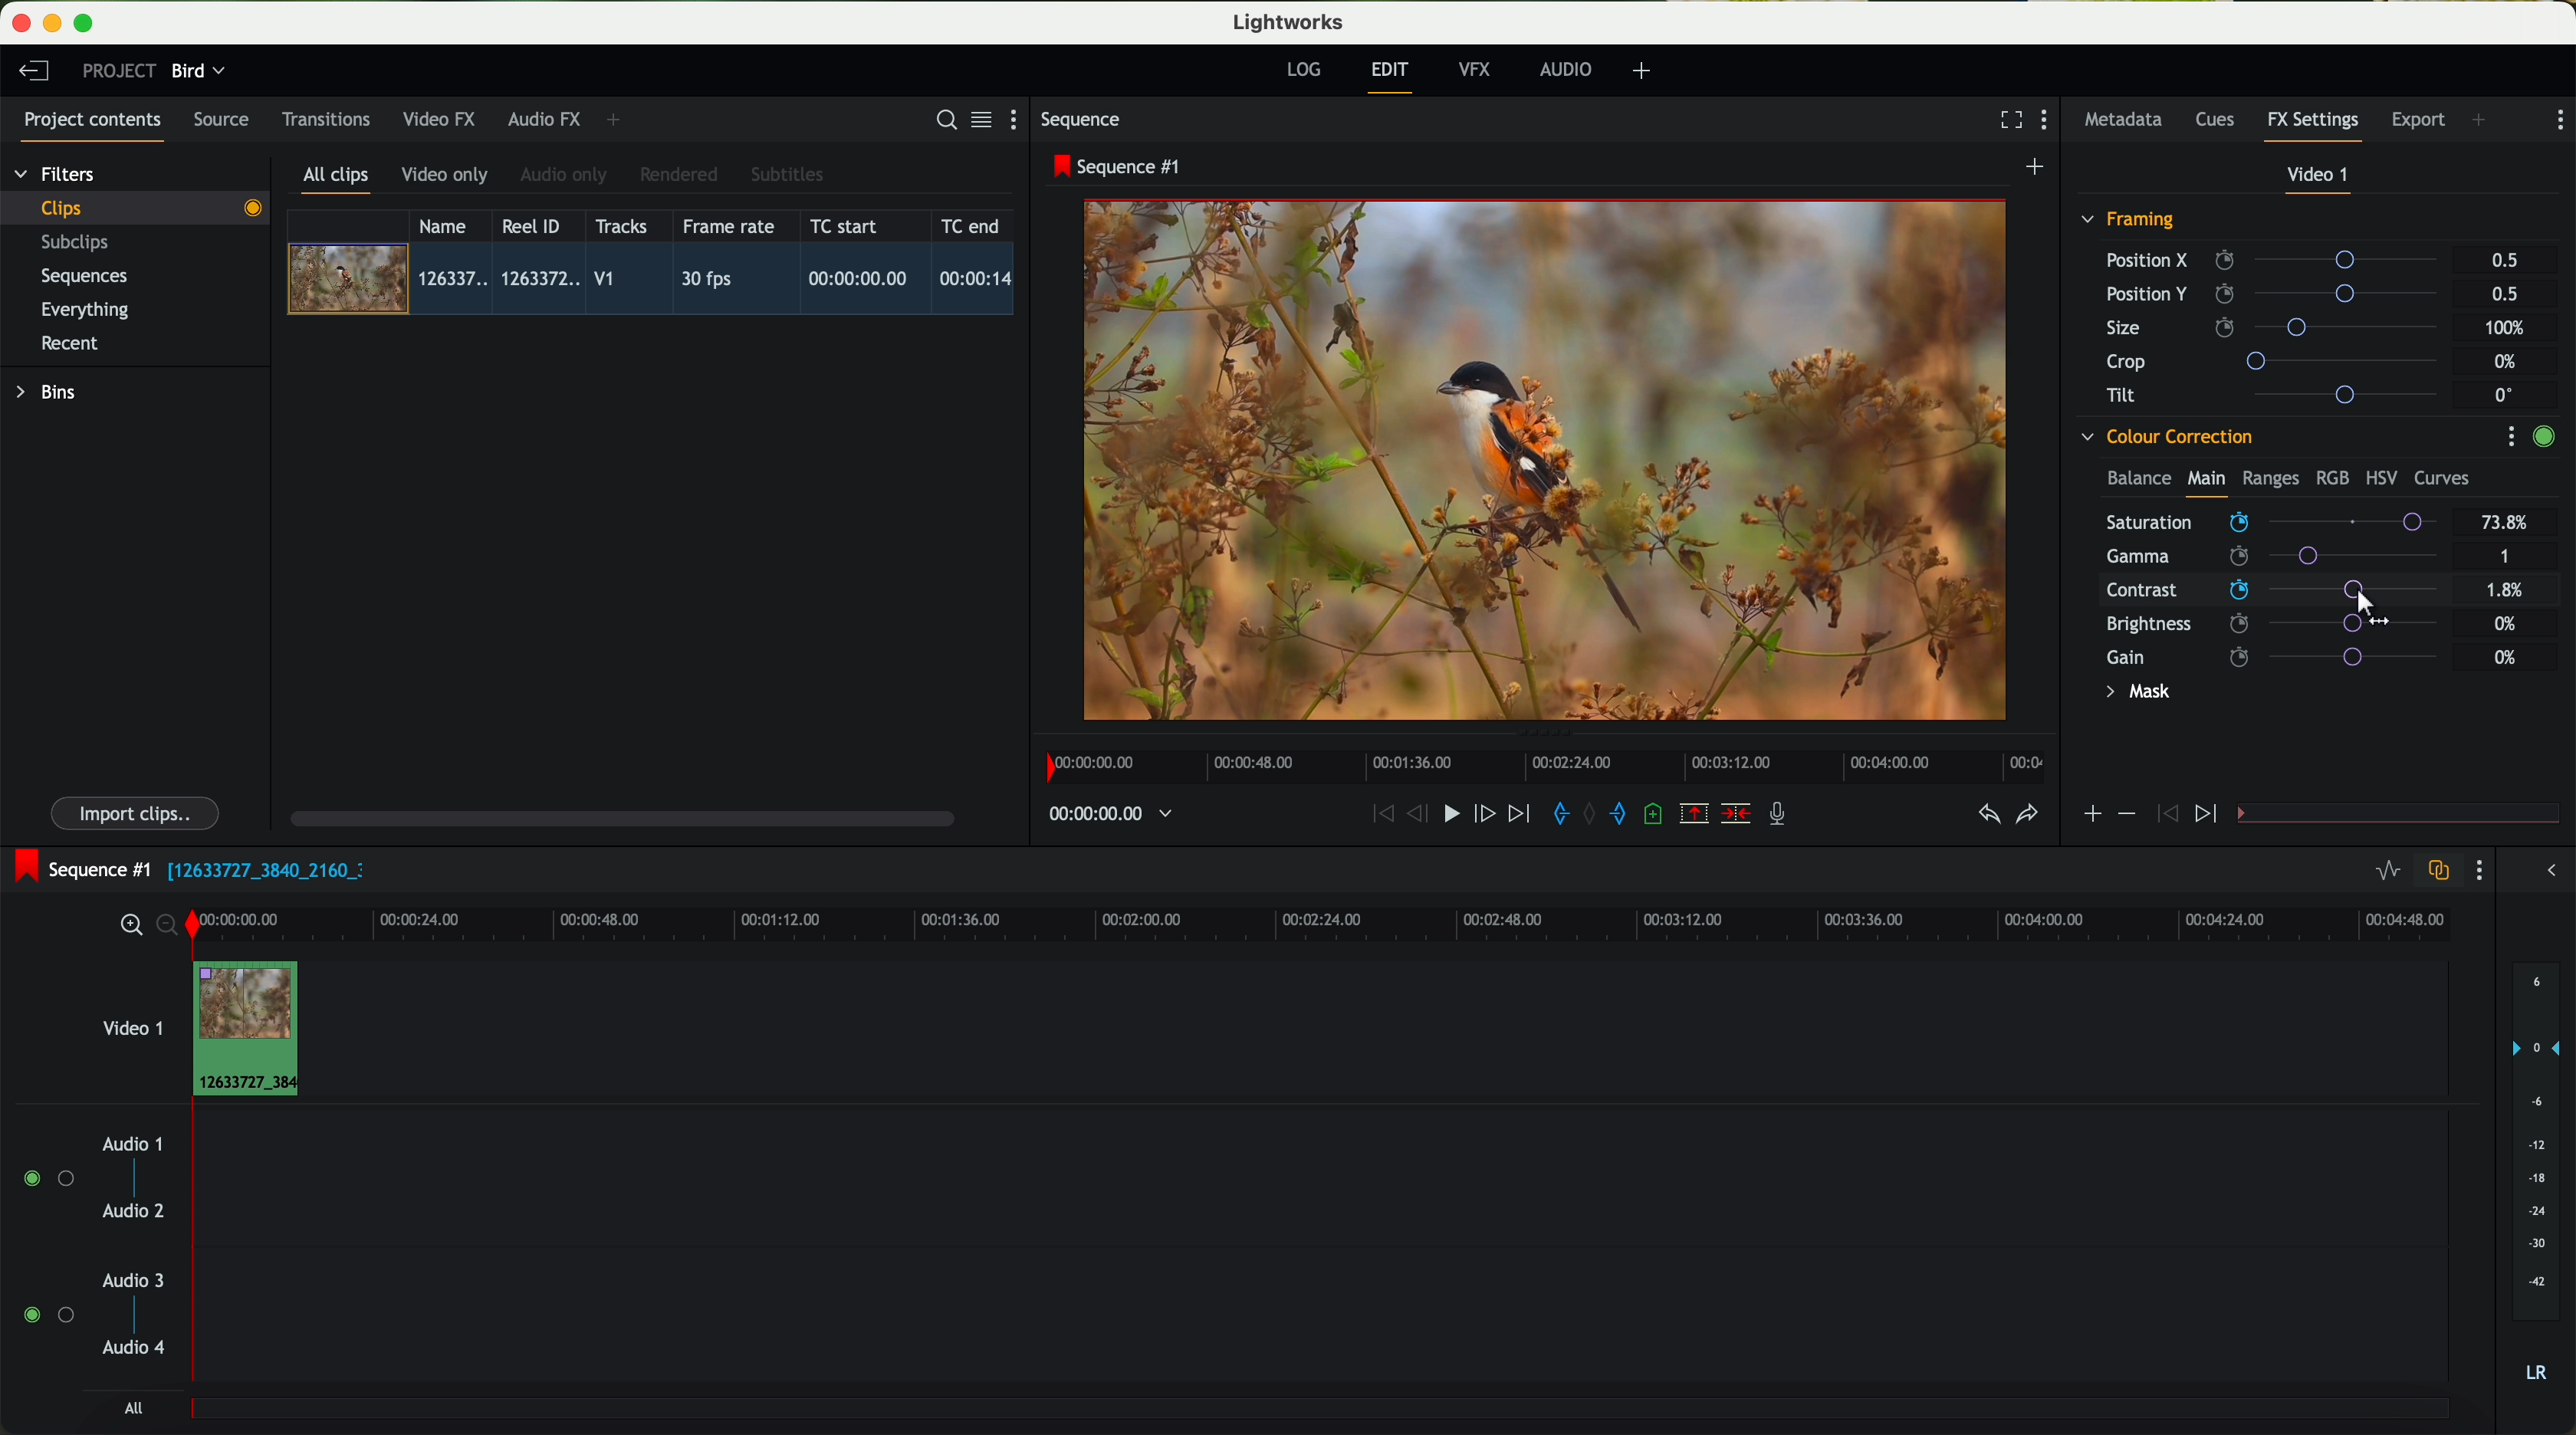  What do you see at coordinates (49, 393) in the screenshot?
I see `bins` at bounding box center [49, 393].